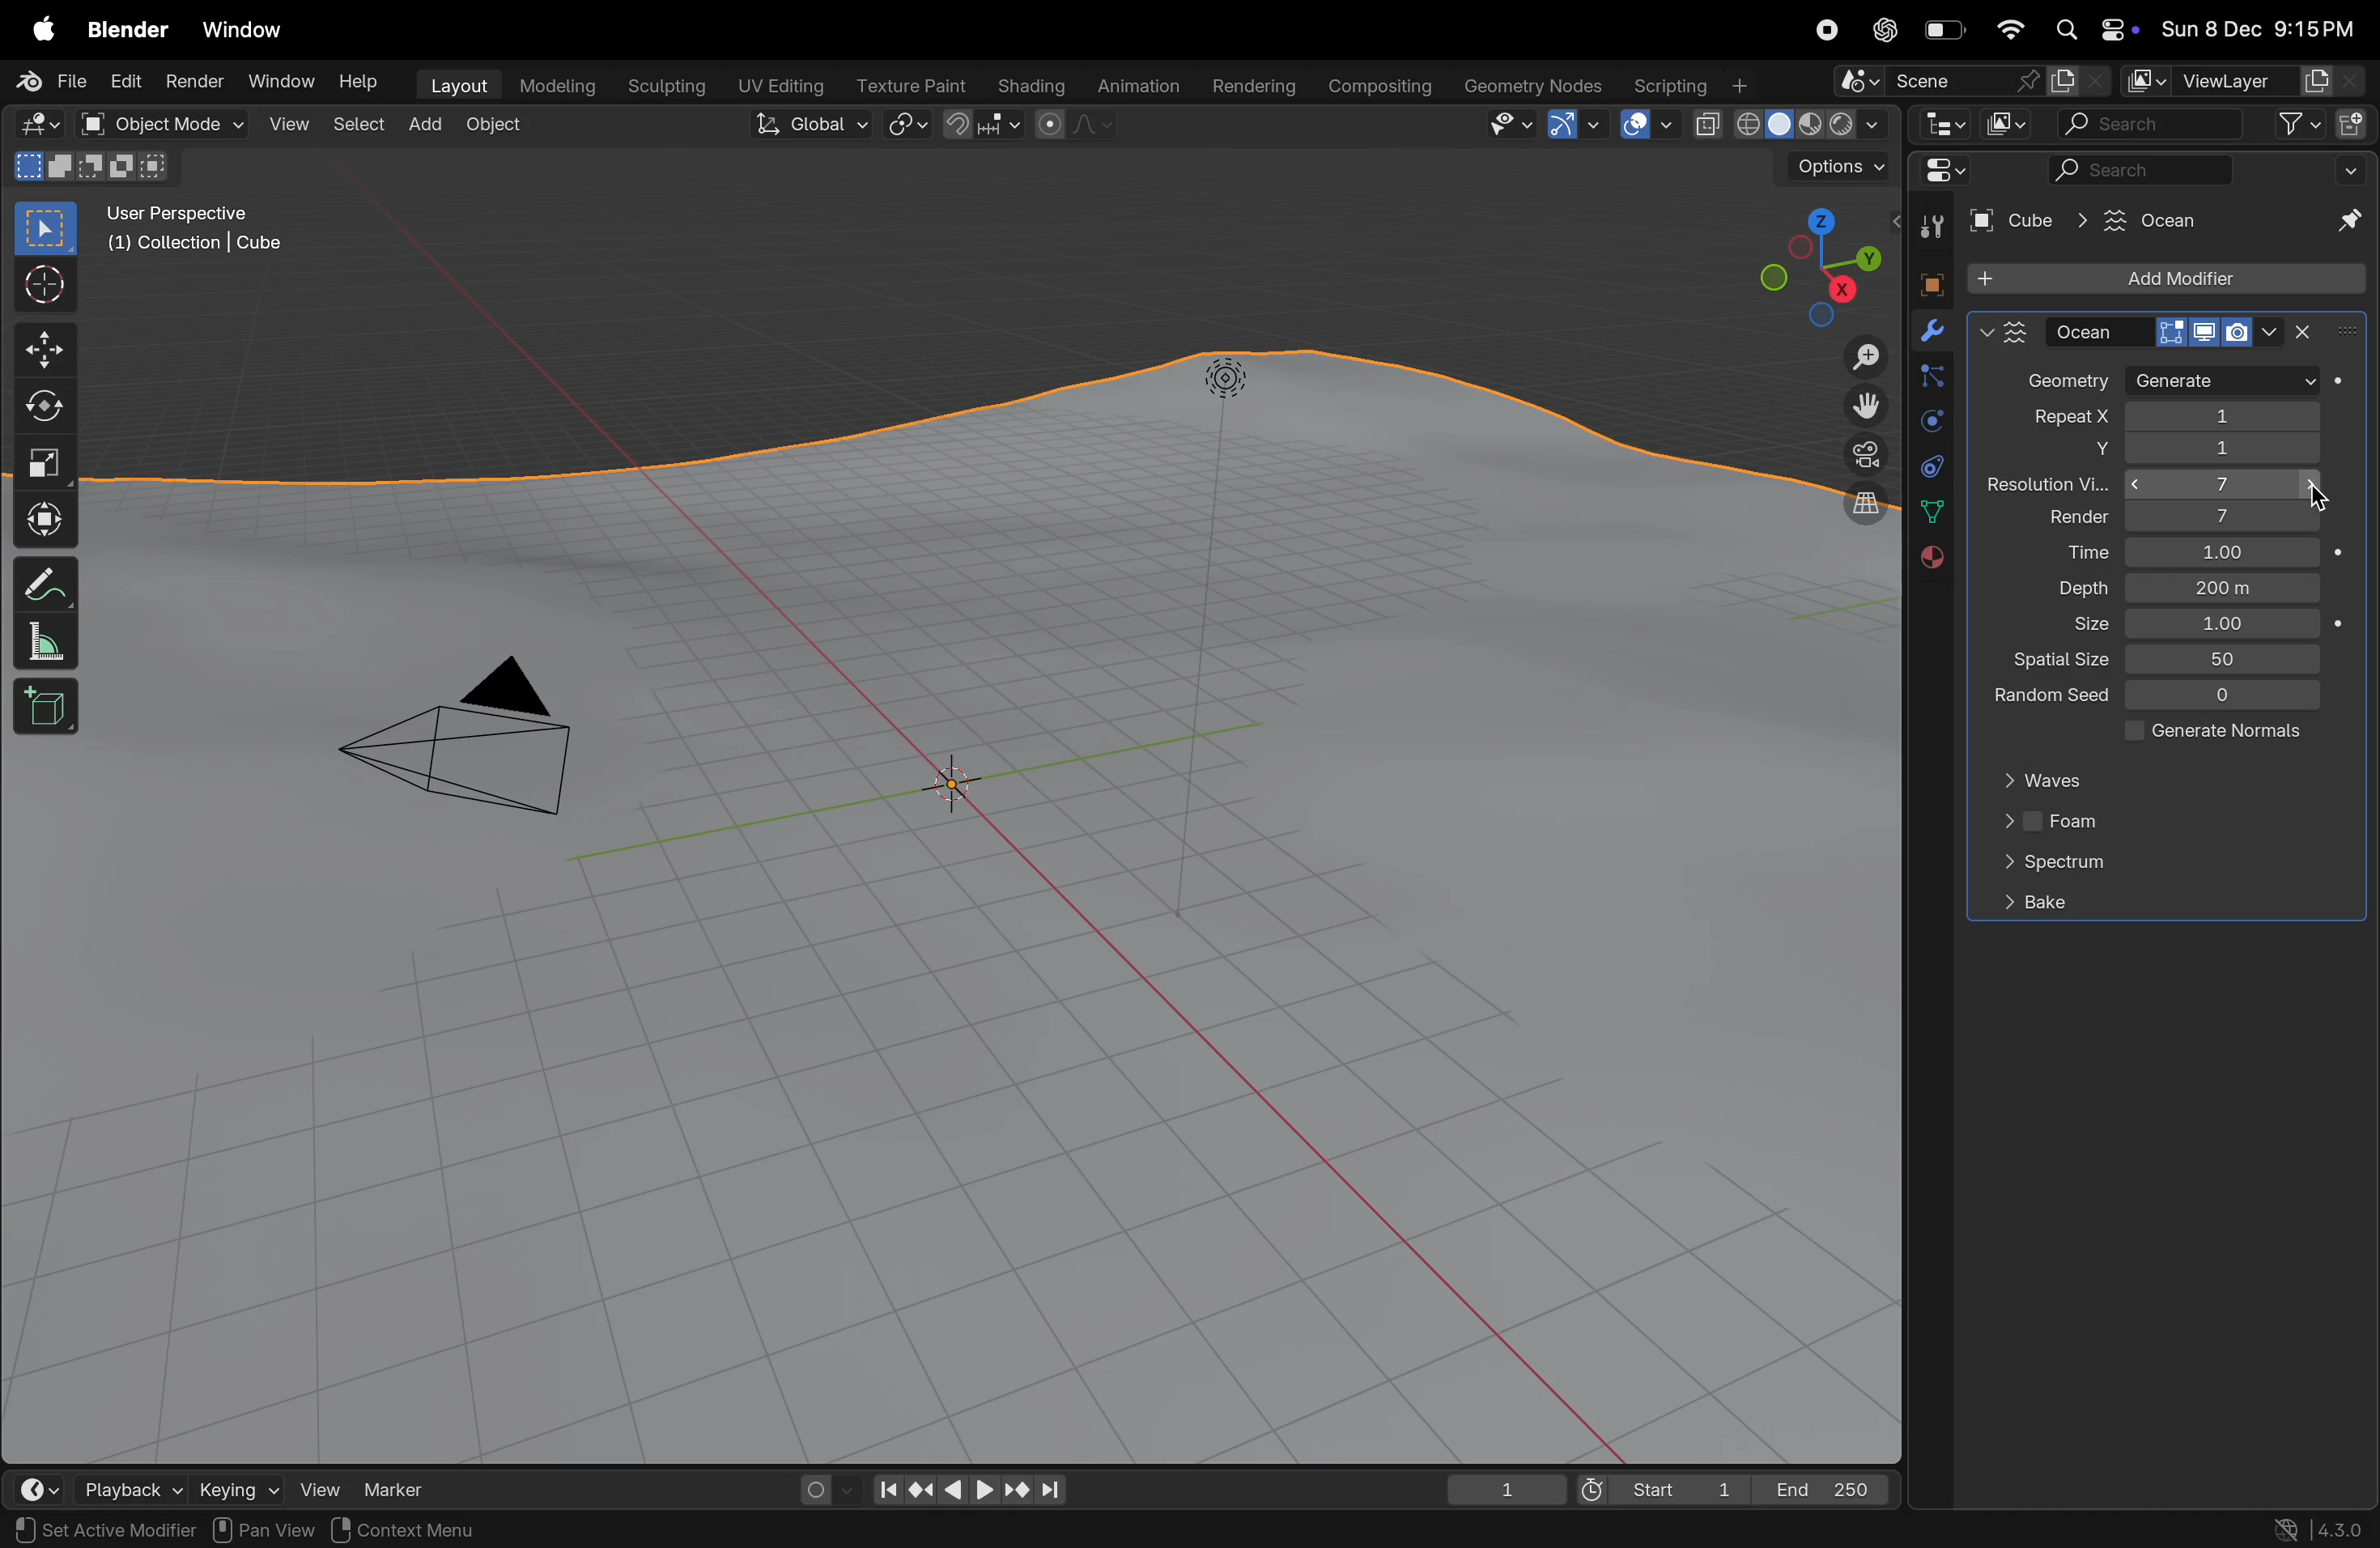 The width and height of the screenshot is (2380, 1548). What do you see at coordinates (38, 125) in the screenshot?
I see `editor type` at bounding box center [38, 125].